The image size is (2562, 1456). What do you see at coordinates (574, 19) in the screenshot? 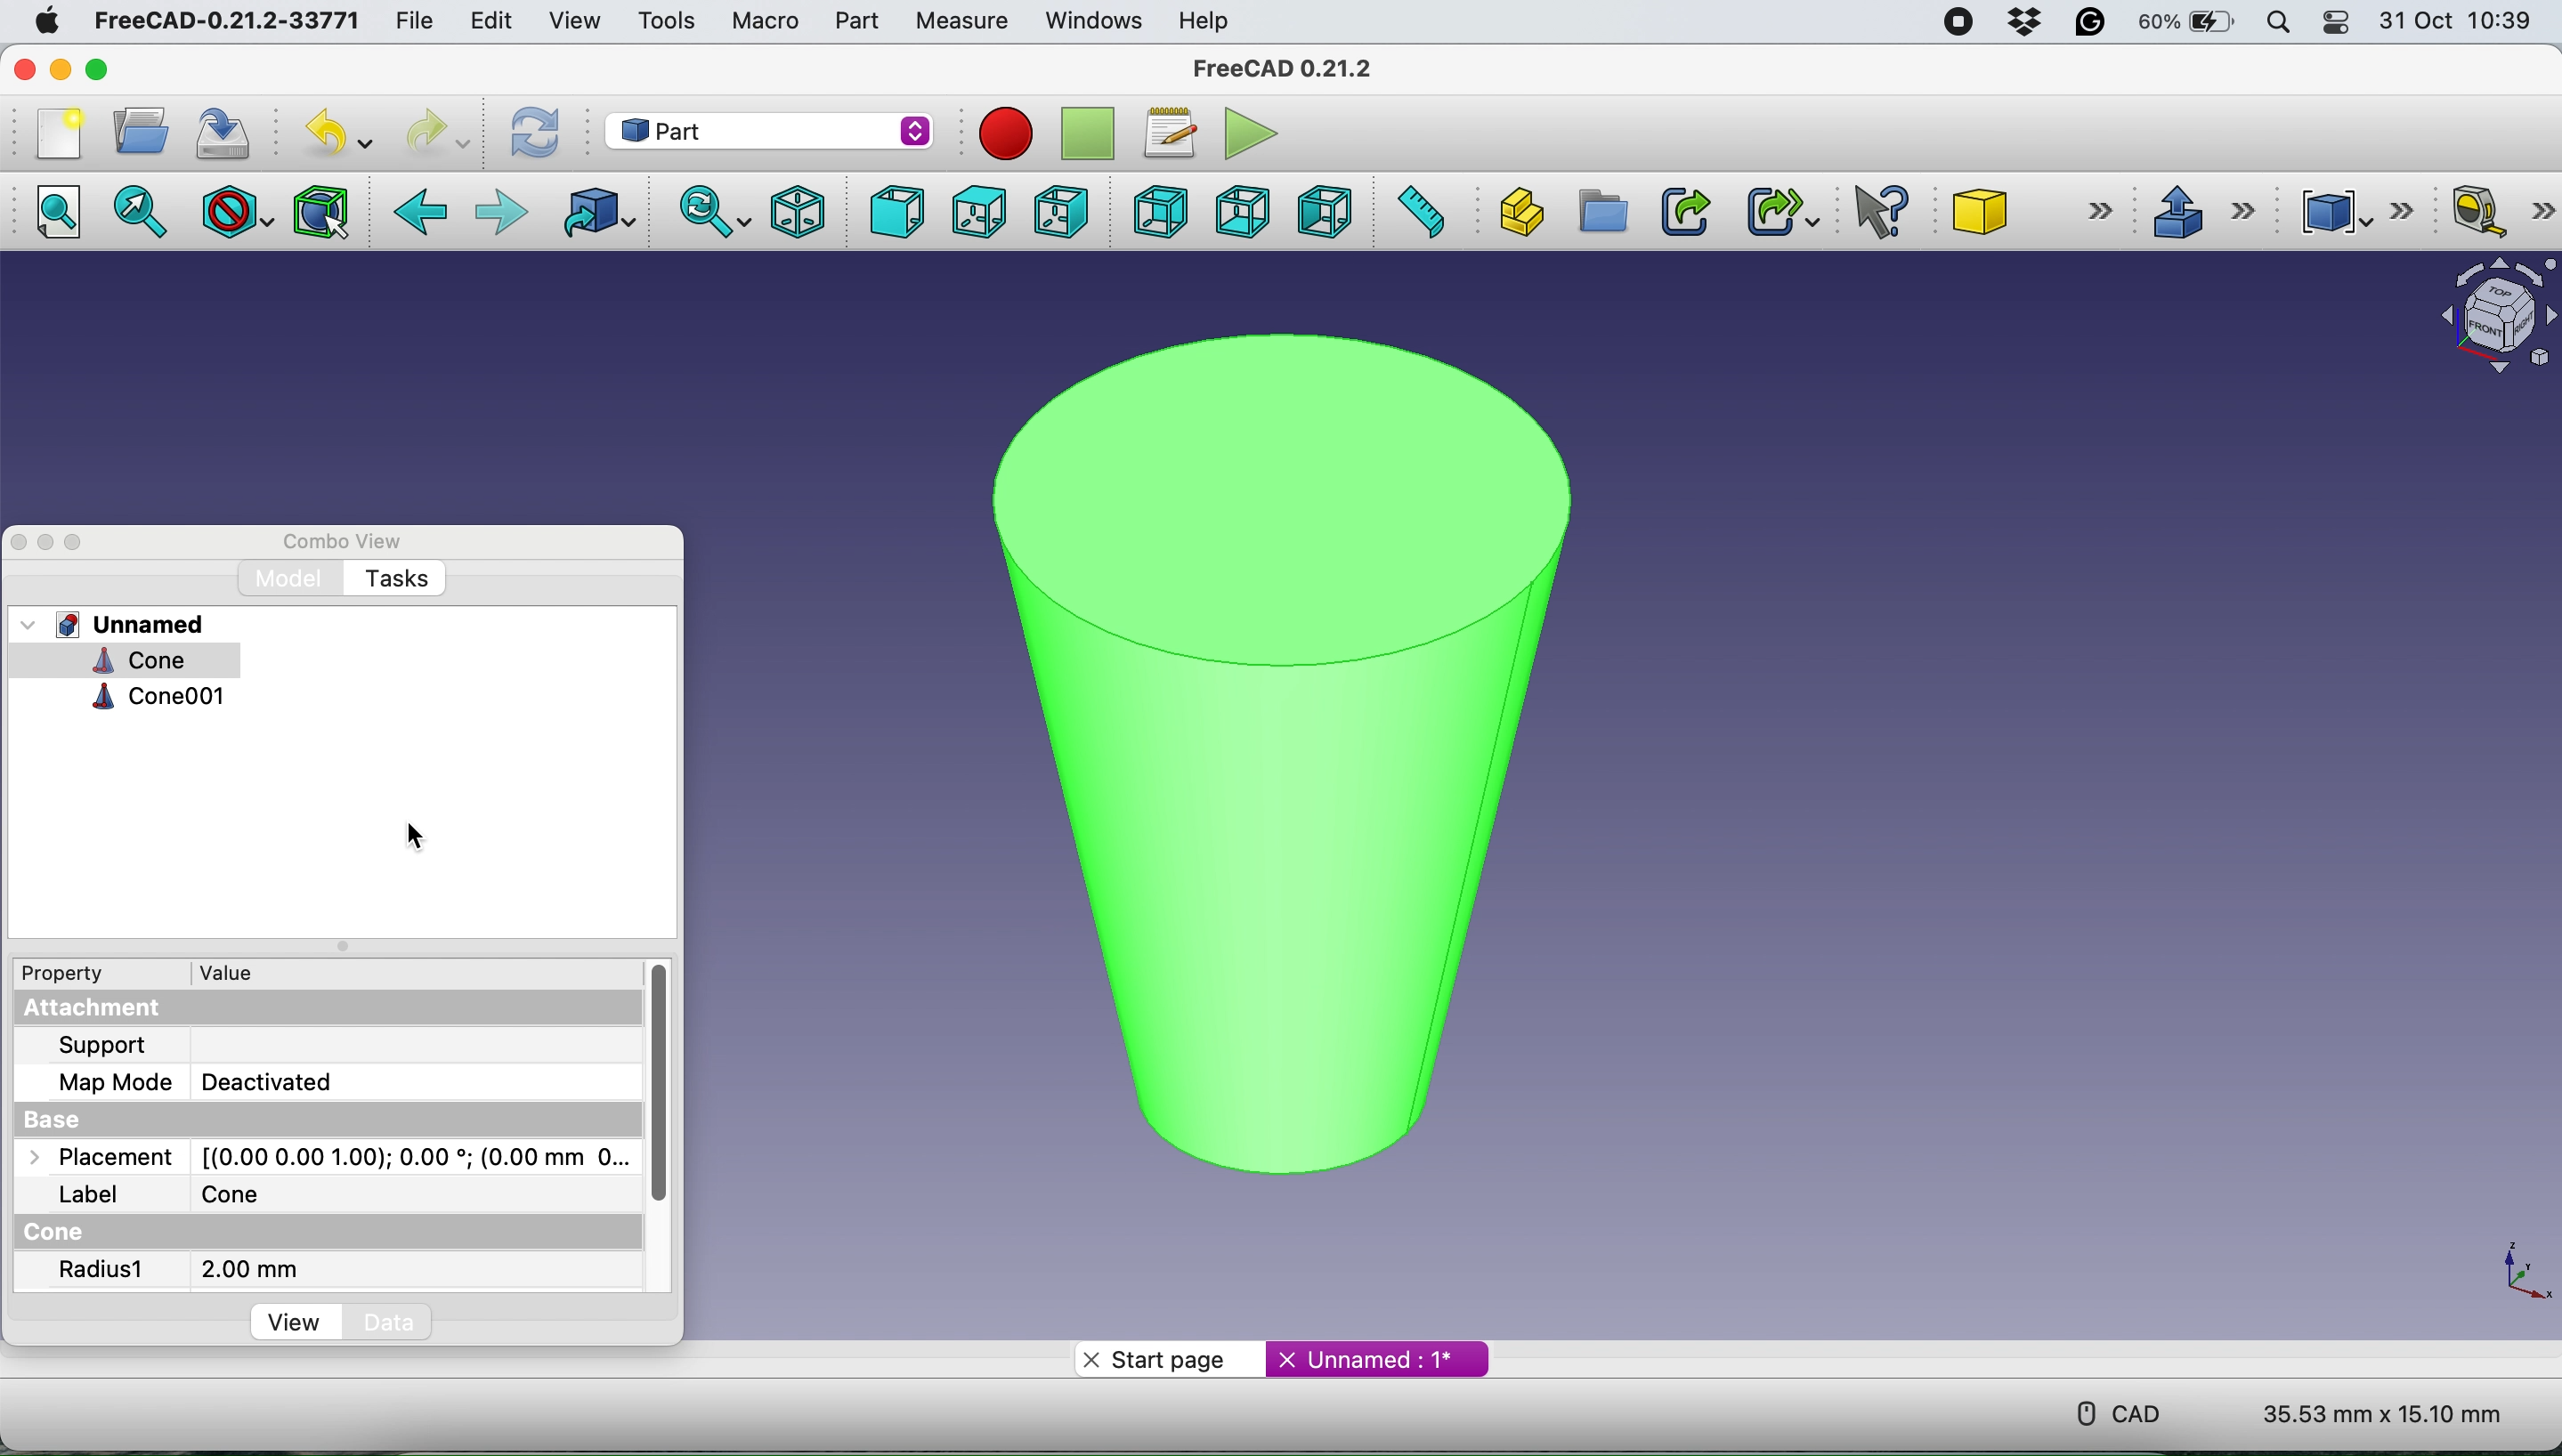
I see `view` at bounding box center [574, 19].